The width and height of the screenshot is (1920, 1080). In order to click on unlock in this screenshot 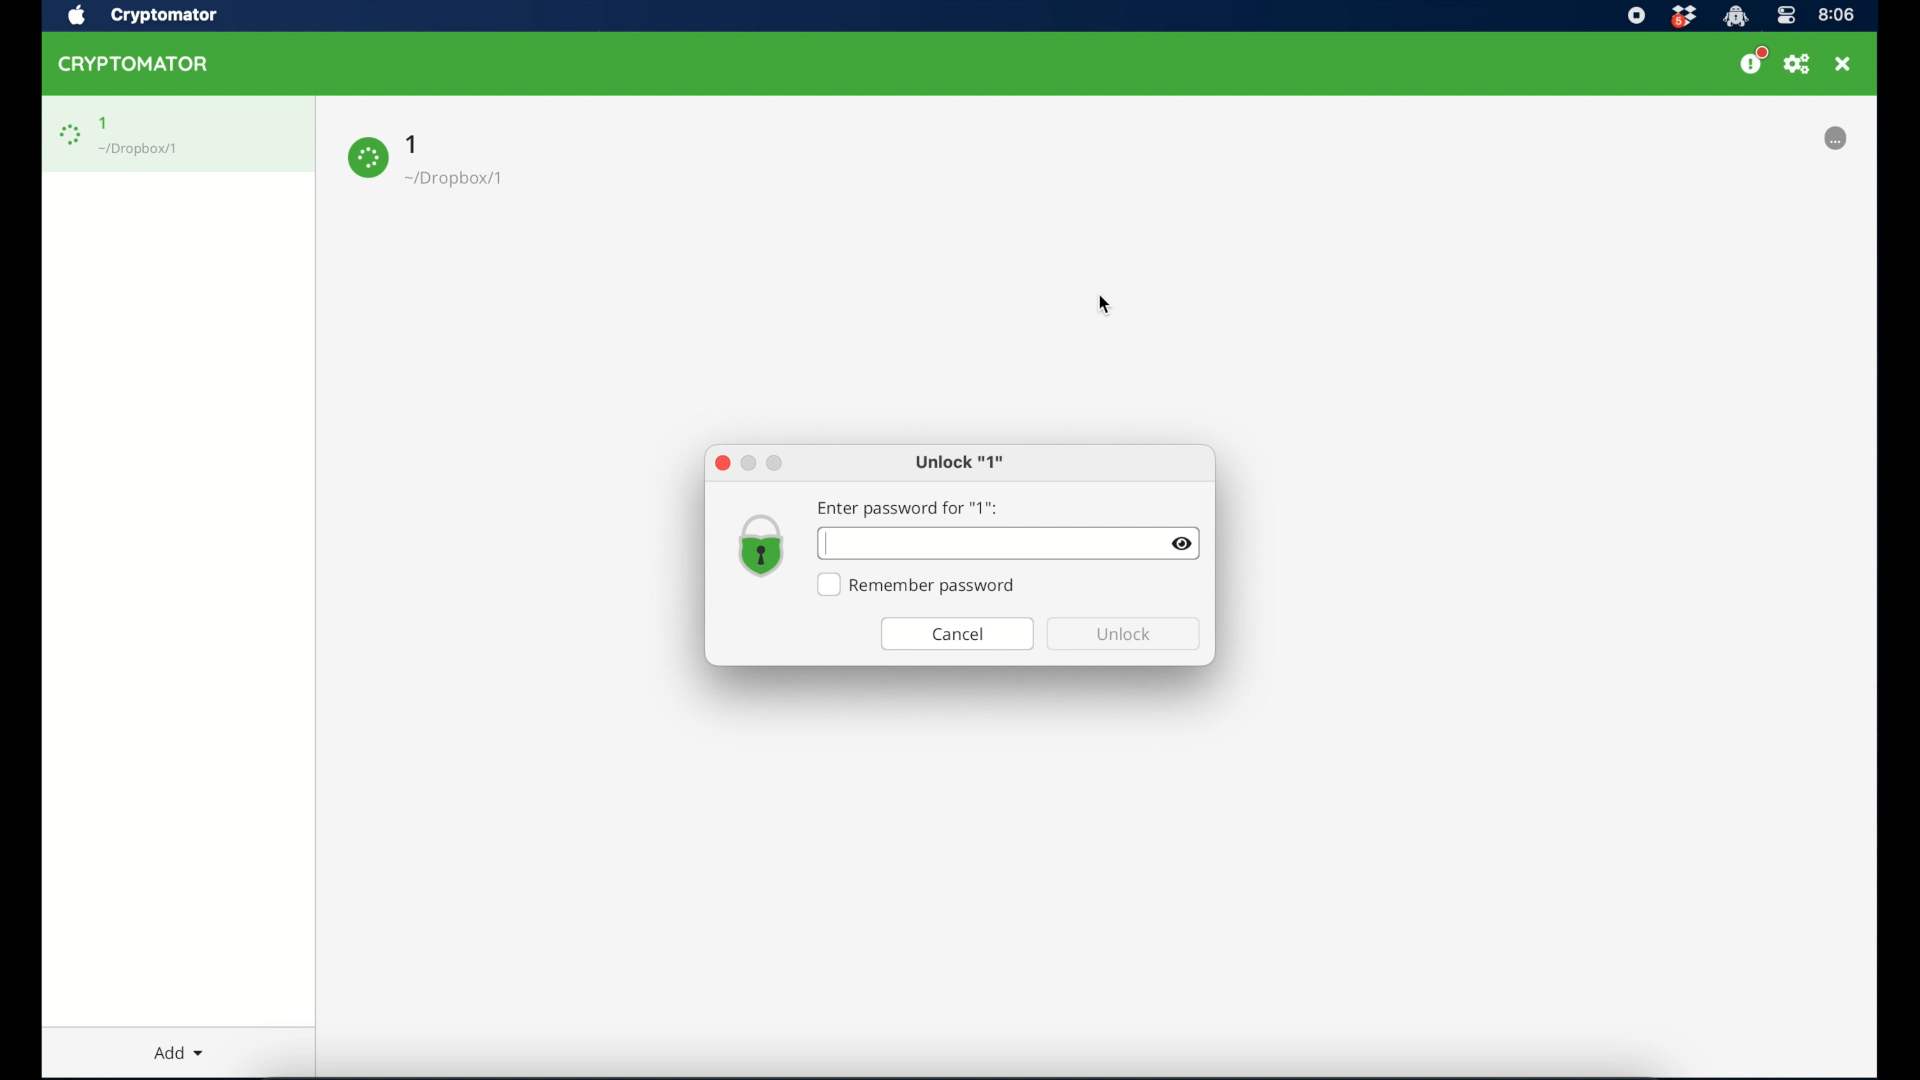, I will do `click(1125, 634)`.